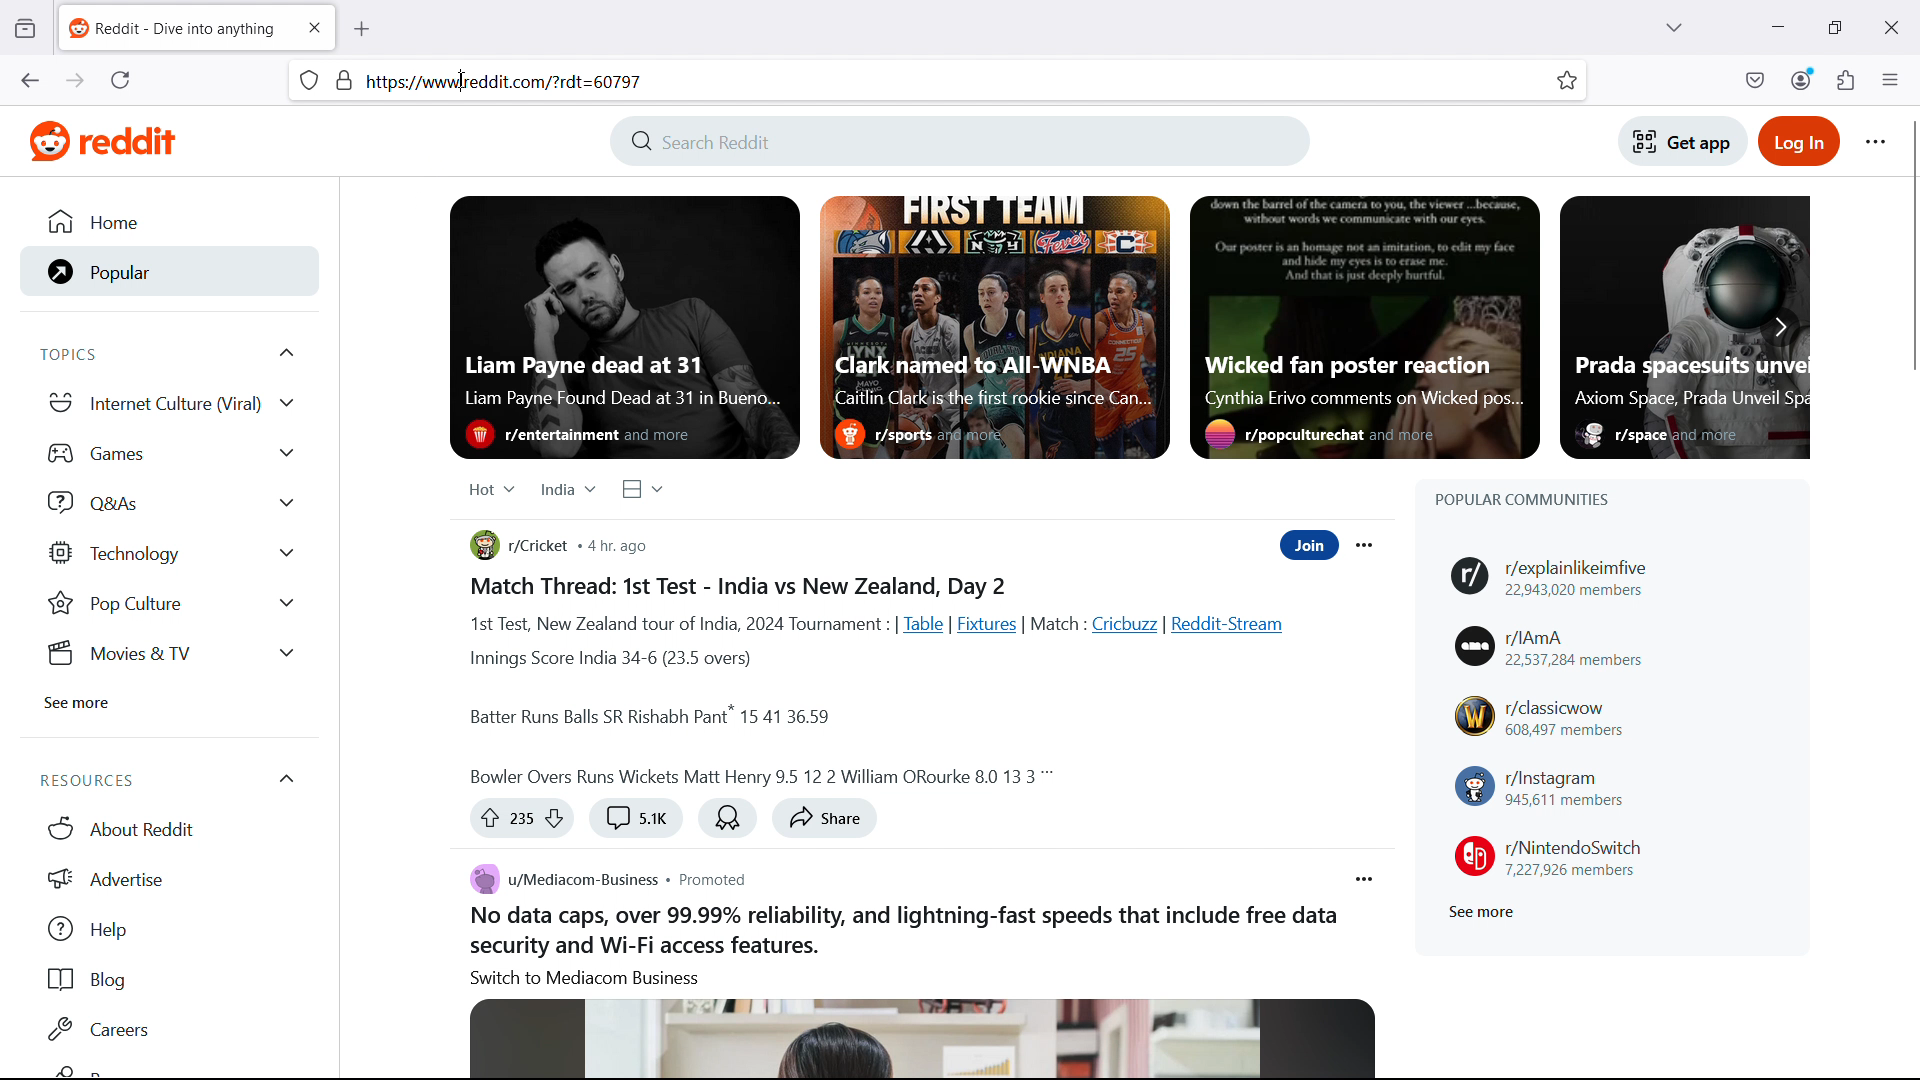 This screenshot has width=1920, height=1080. What do you see at coordinates (952, 81) in the screenshot?
I see `url space` at bounding box center [952, 81].